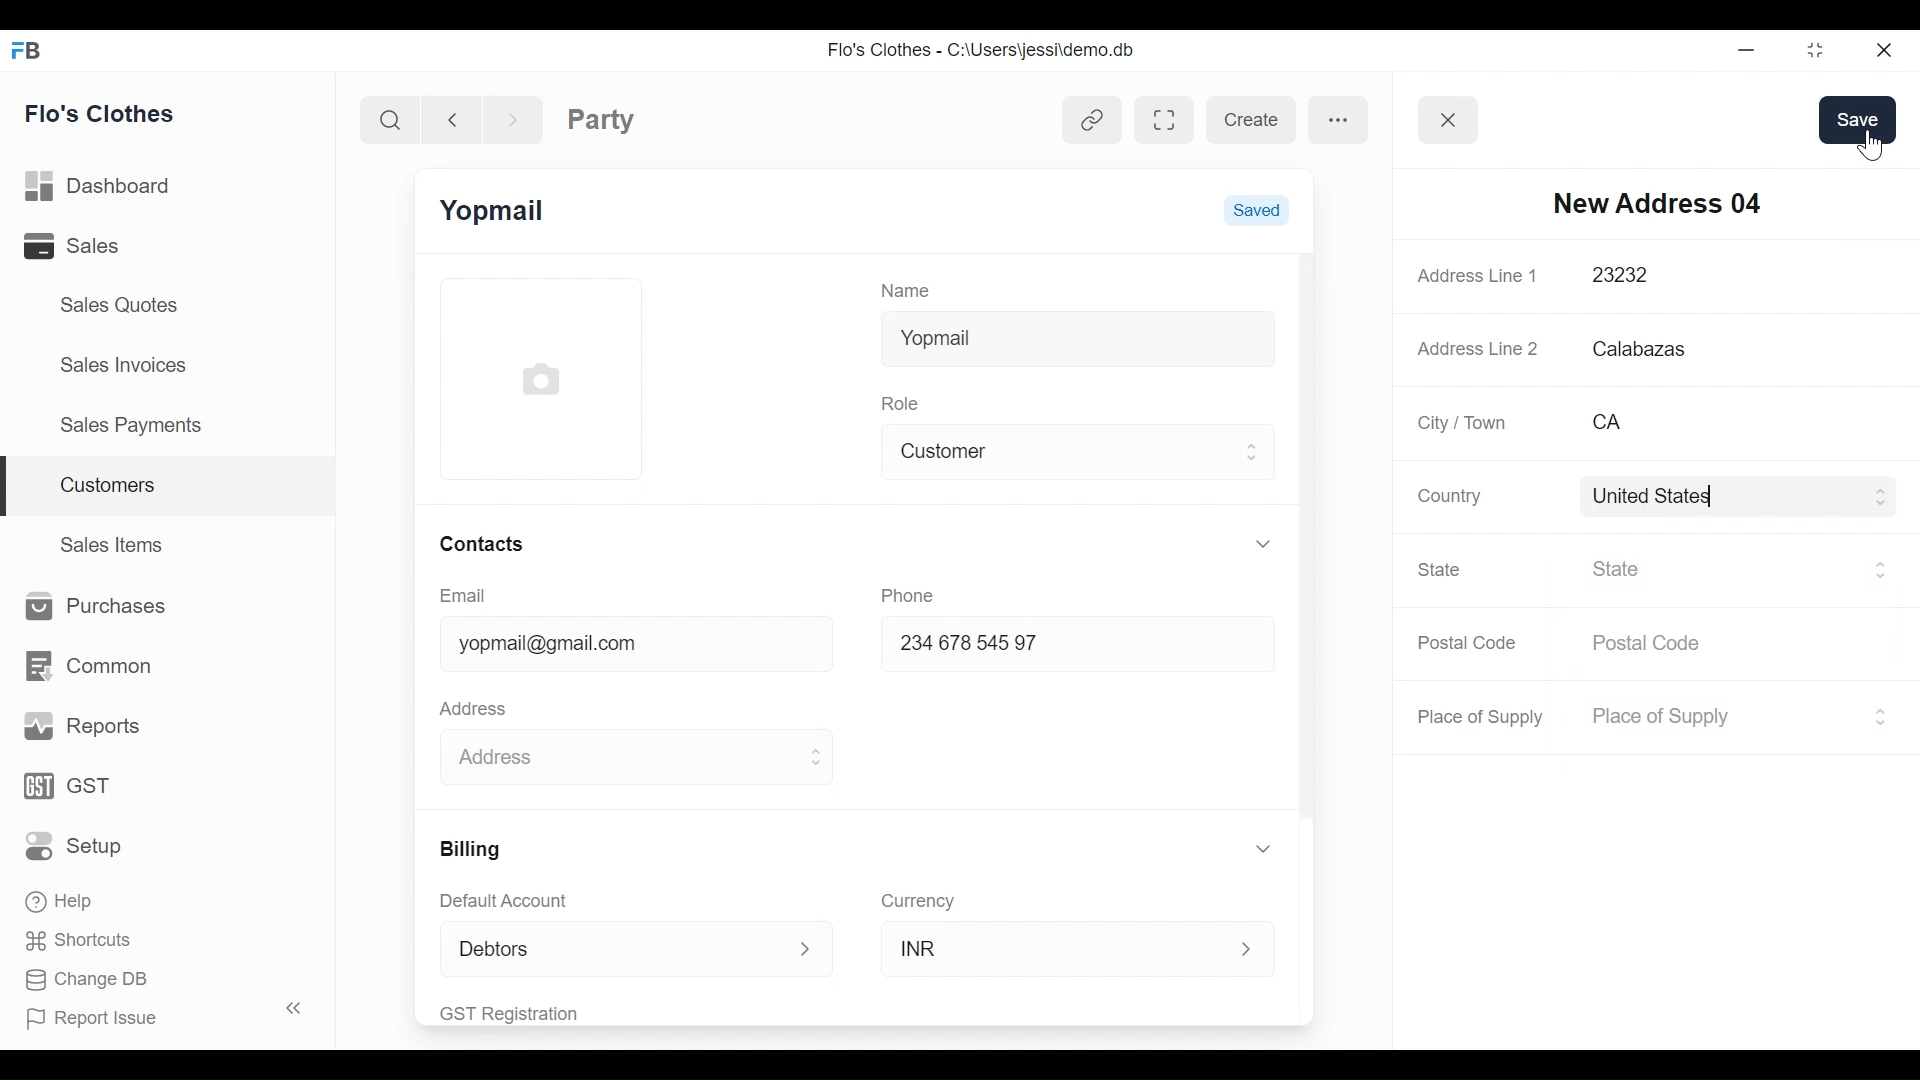 The width and height of the screenshot is (1920, 1080). What do you see at coordinates (478, 706) in the screenshot?
I see `Address` at bounding box center [478, 706].